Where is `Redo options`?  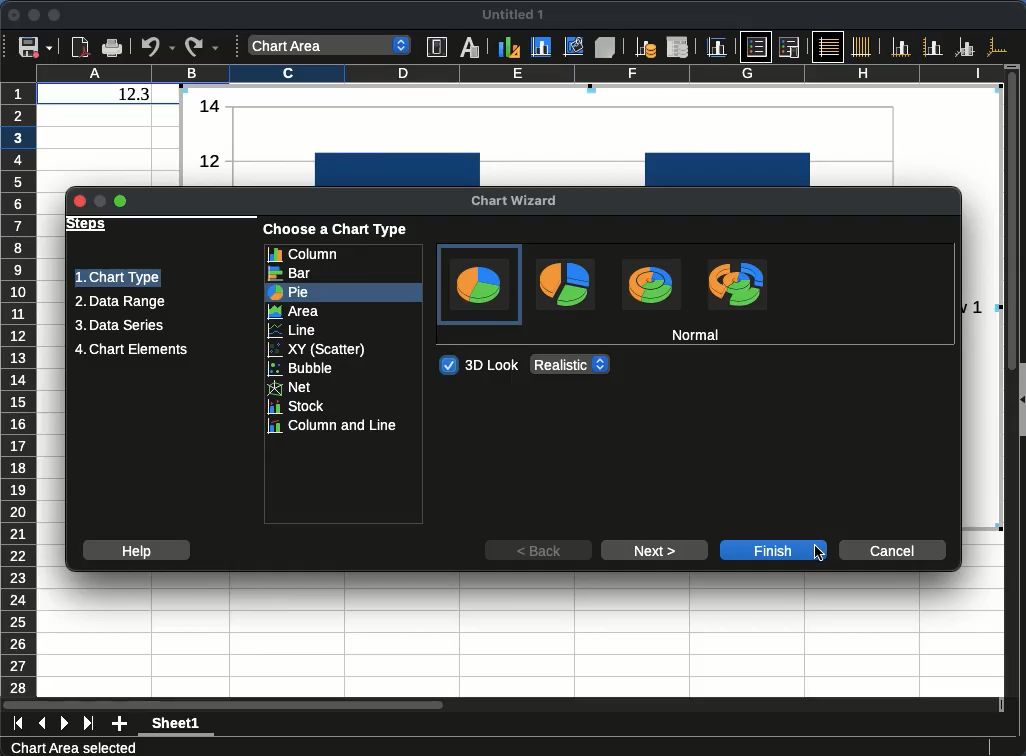 Redo options is located at coordinates (202, 47).